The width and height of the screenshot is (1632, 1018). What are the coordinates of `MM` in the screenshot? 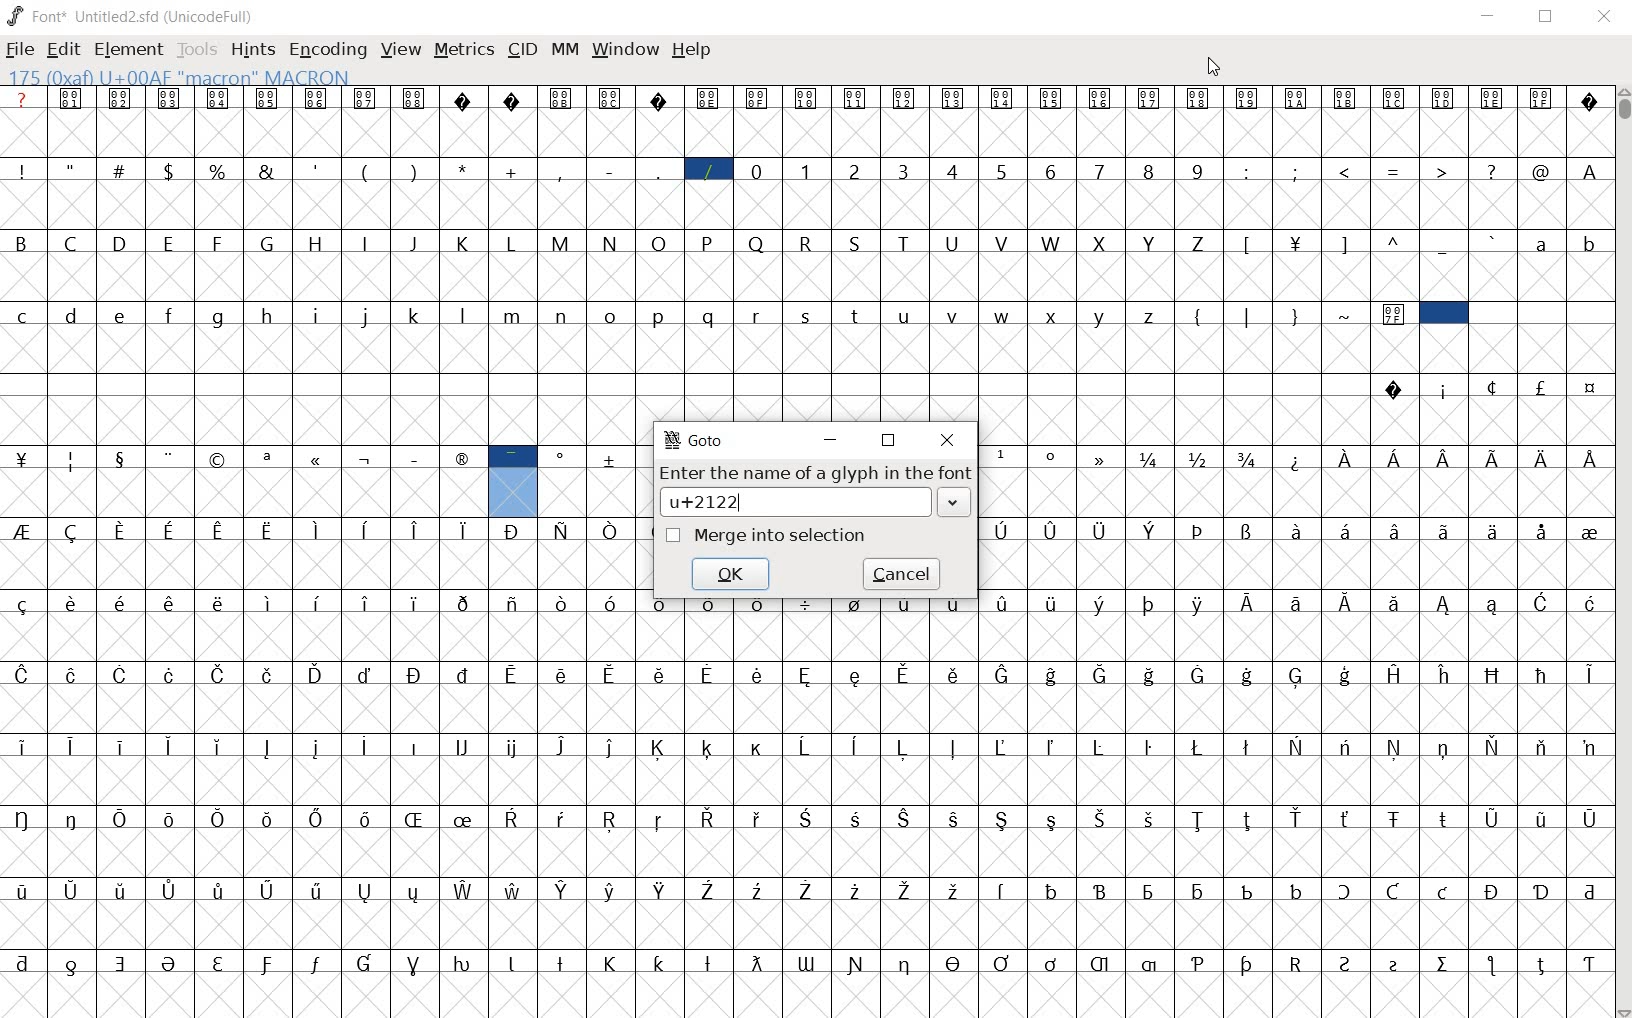 It's located at (564, 52).